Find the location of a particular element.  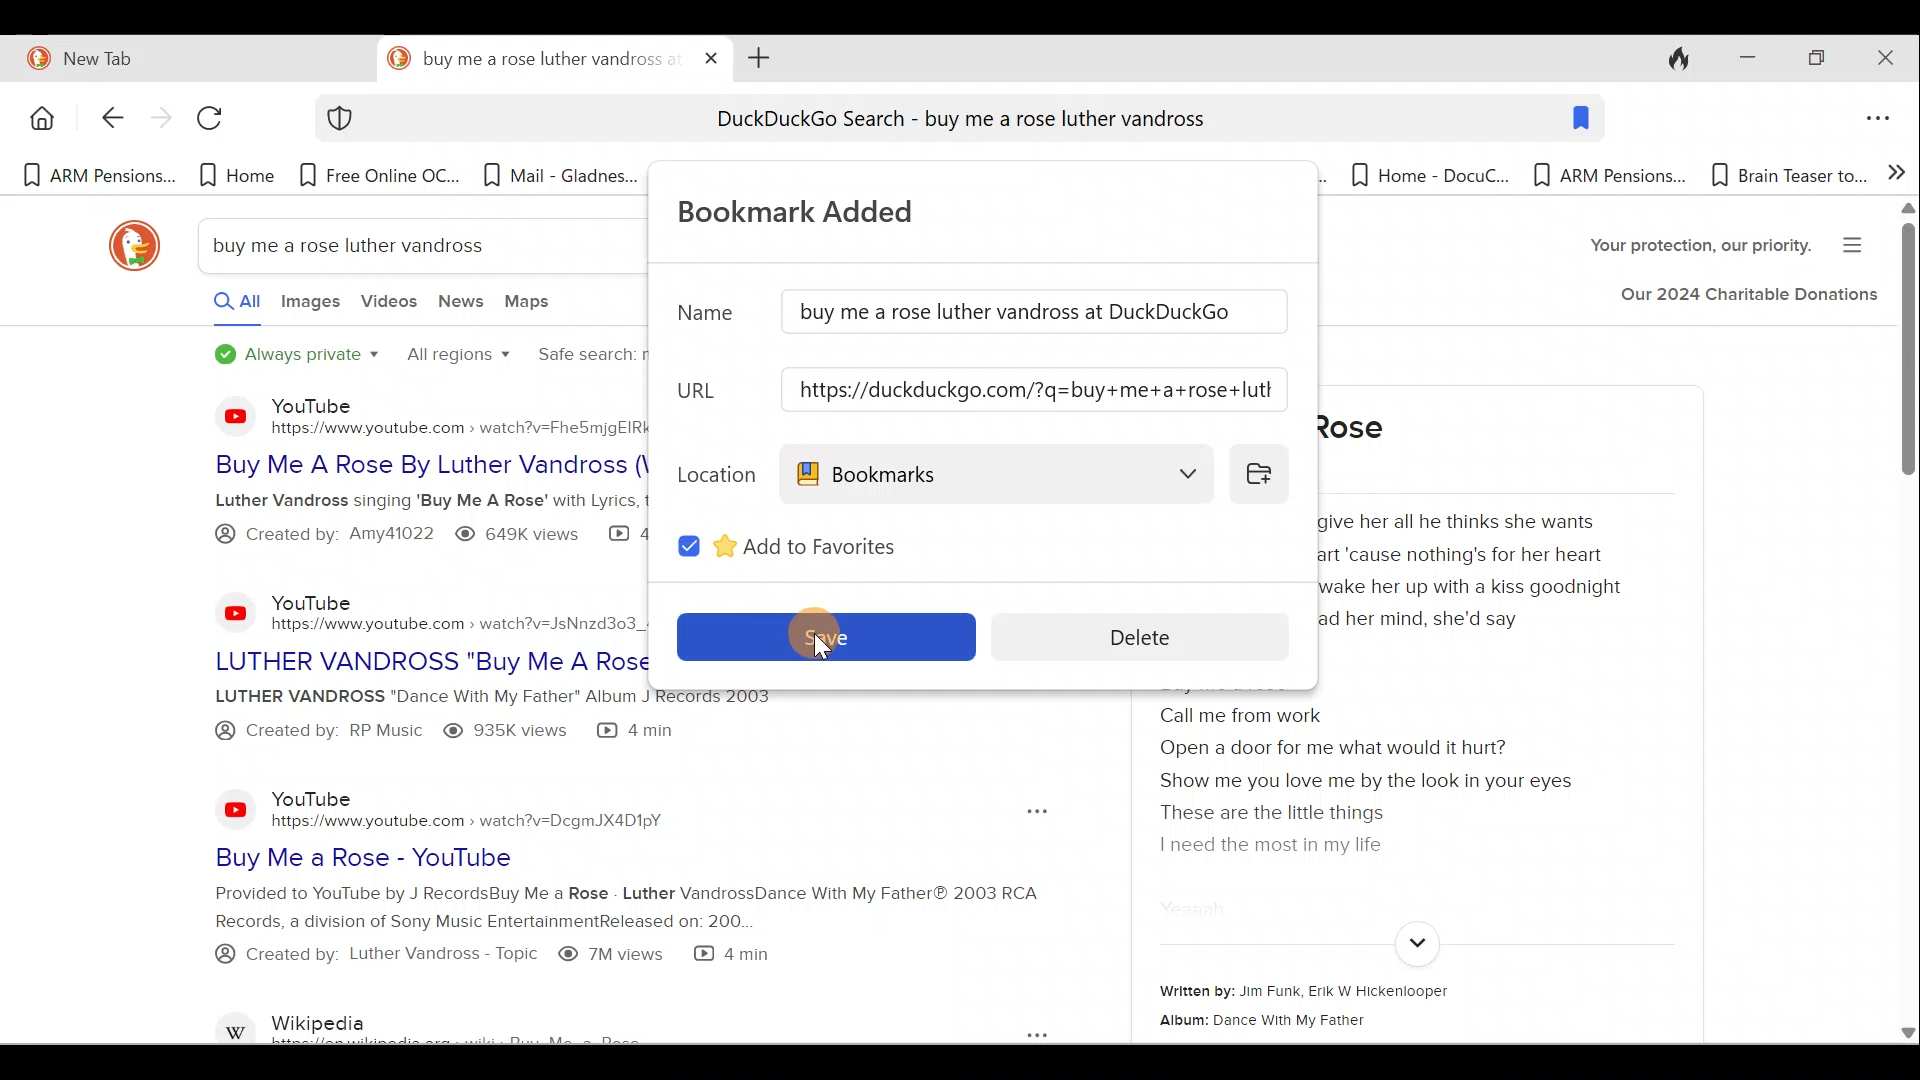

Click here to change location is located at coordinates (1265, 472).